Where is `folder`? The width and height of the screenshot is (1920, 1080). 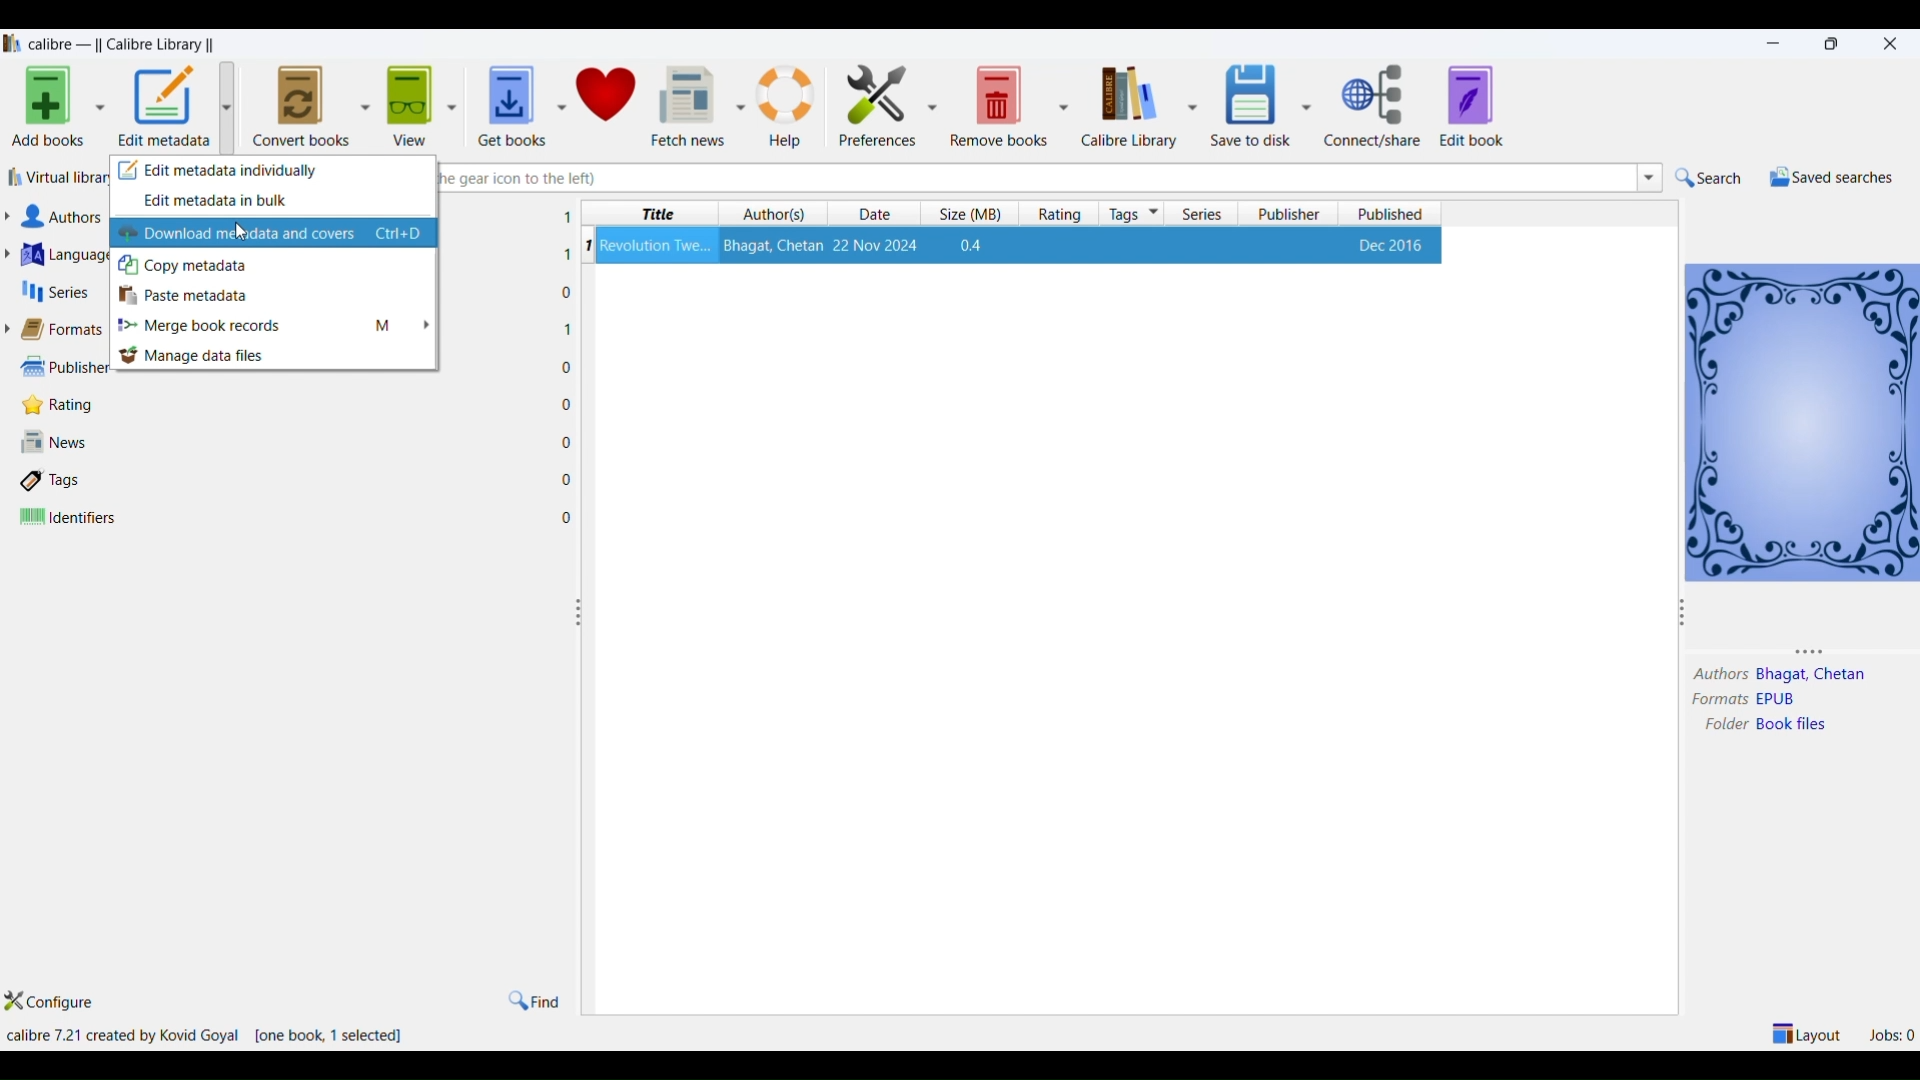
folder is located at coordinates (1721, 726).